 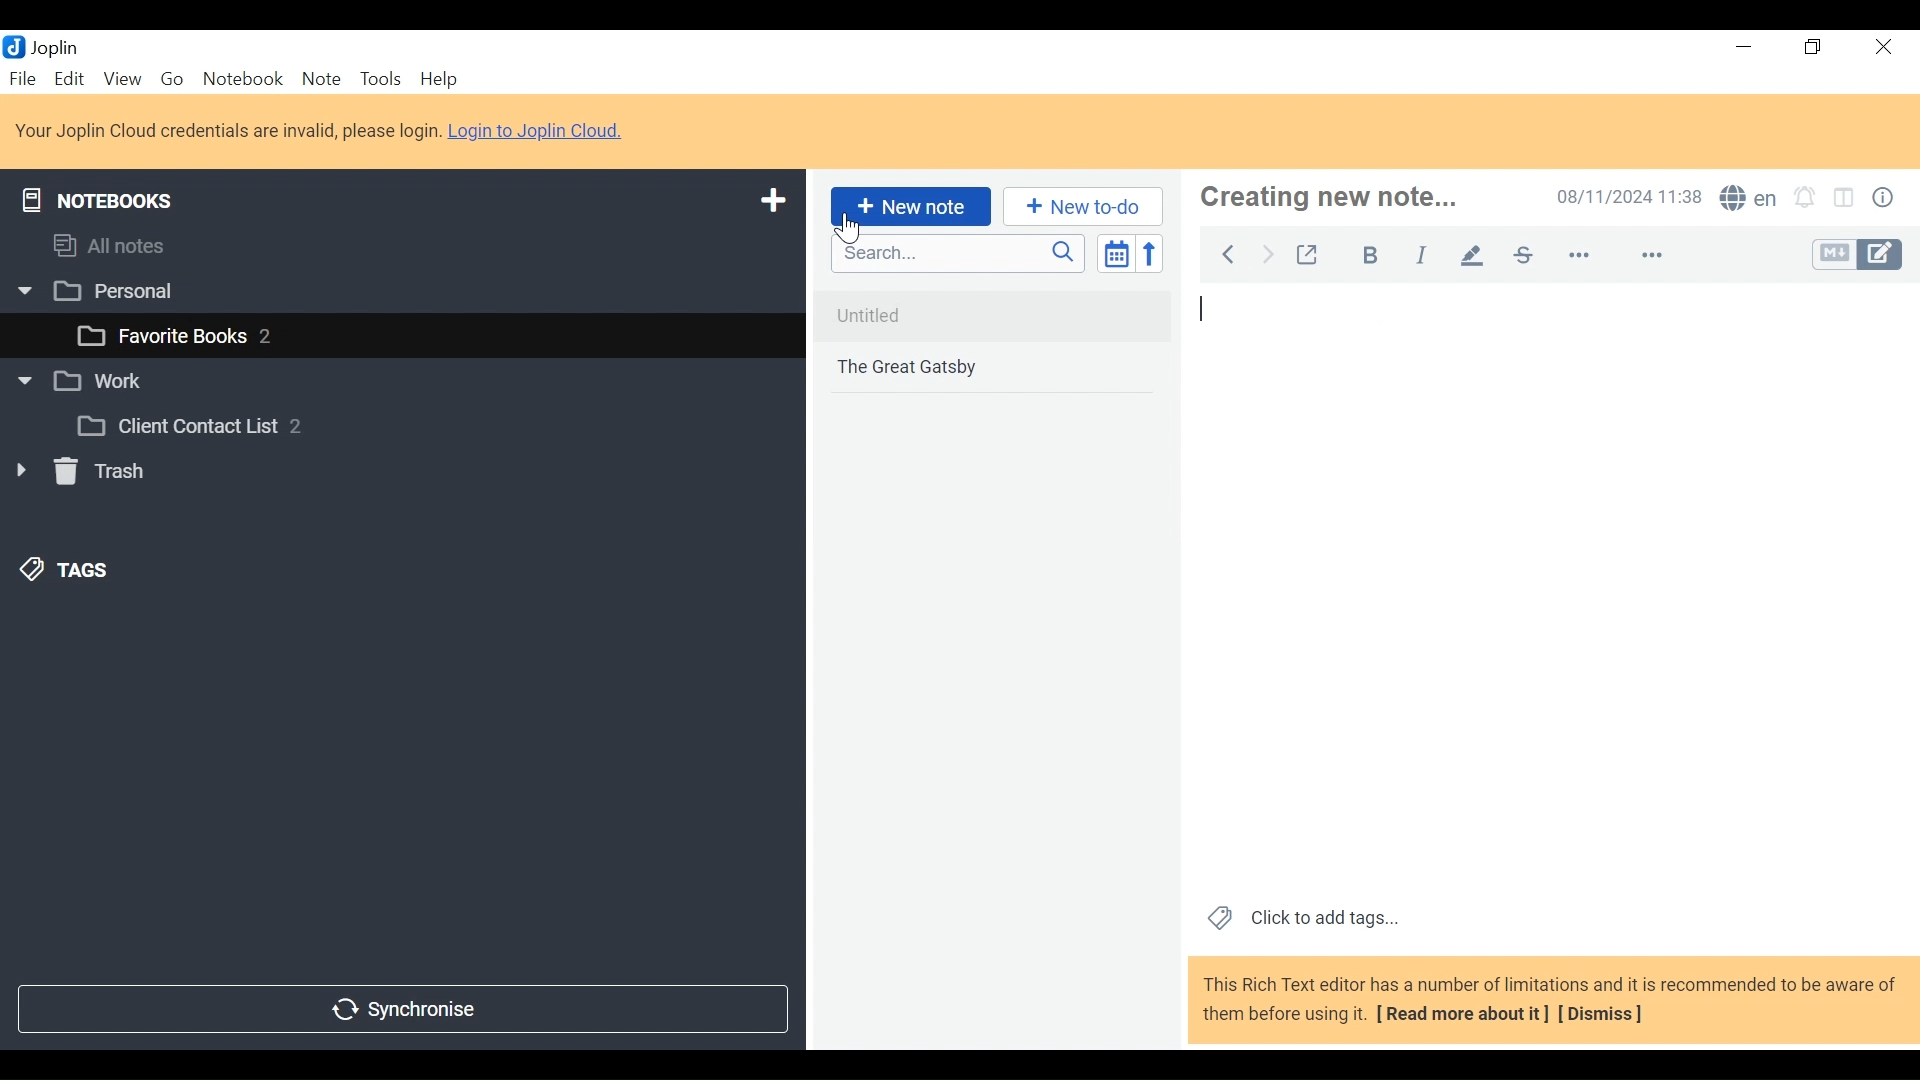 I want to click on Notebooks, so click(x=95, y=200).